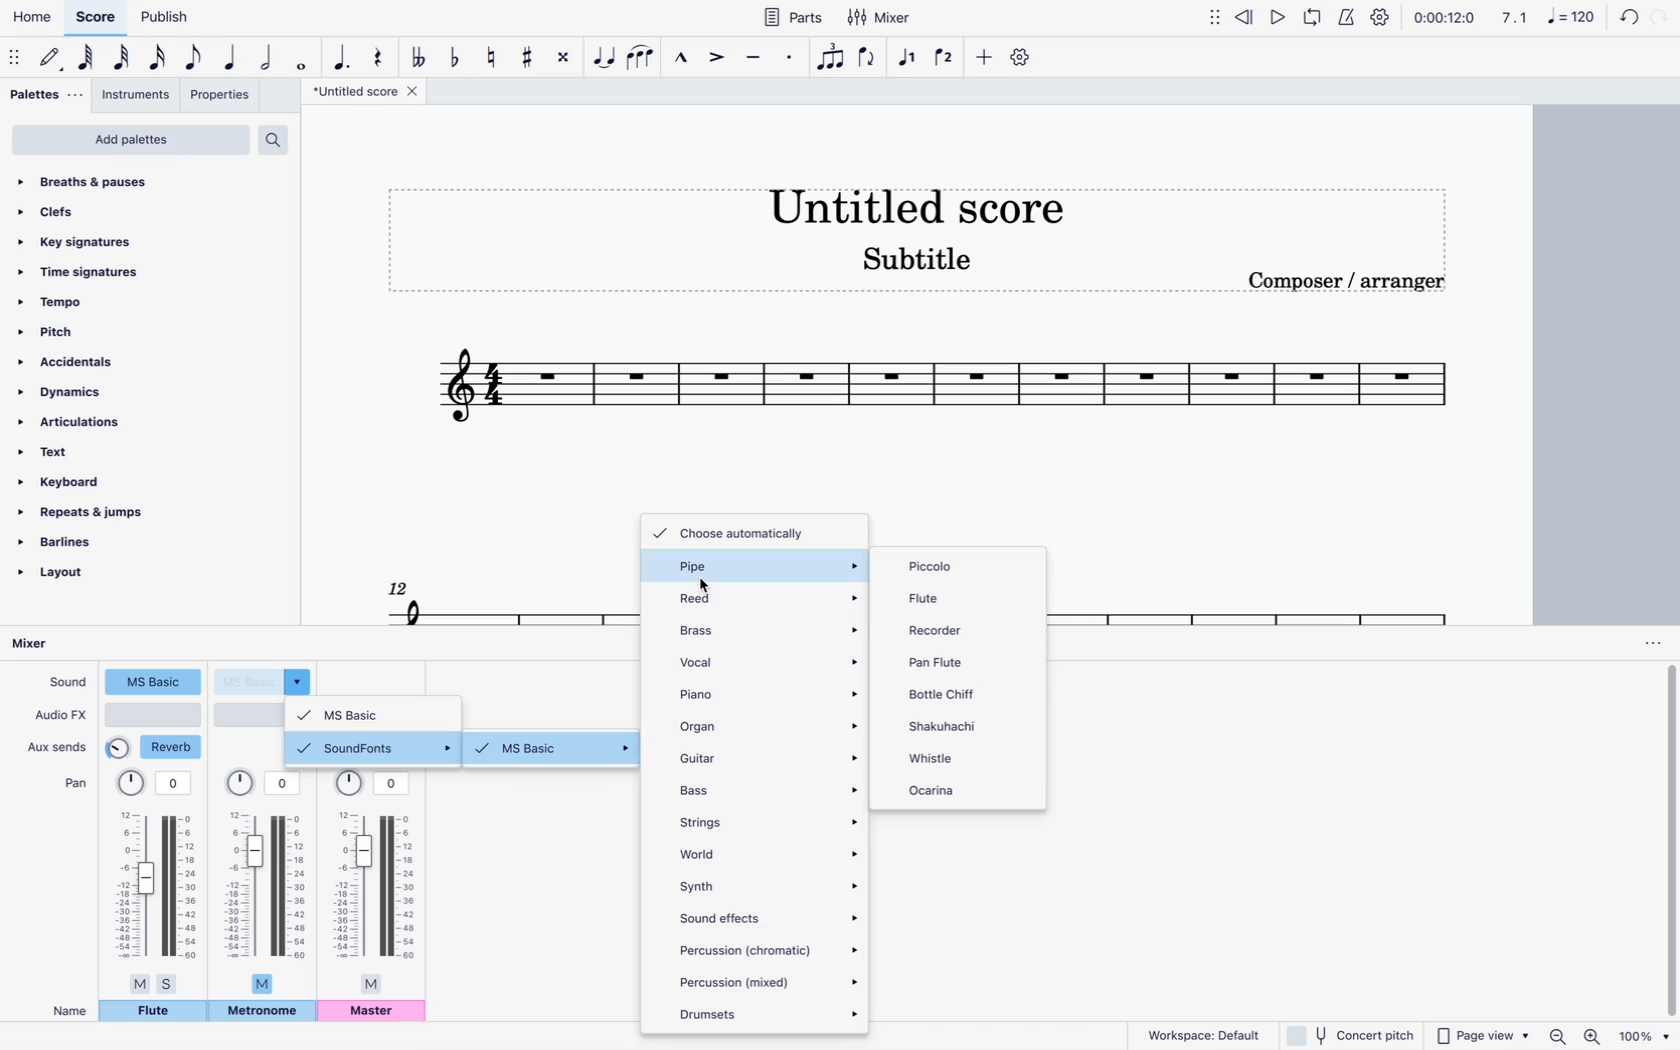 Image resolution: width=1680 pixels, height=1050 pixels. I want to click on reverb, so click(156, 748).